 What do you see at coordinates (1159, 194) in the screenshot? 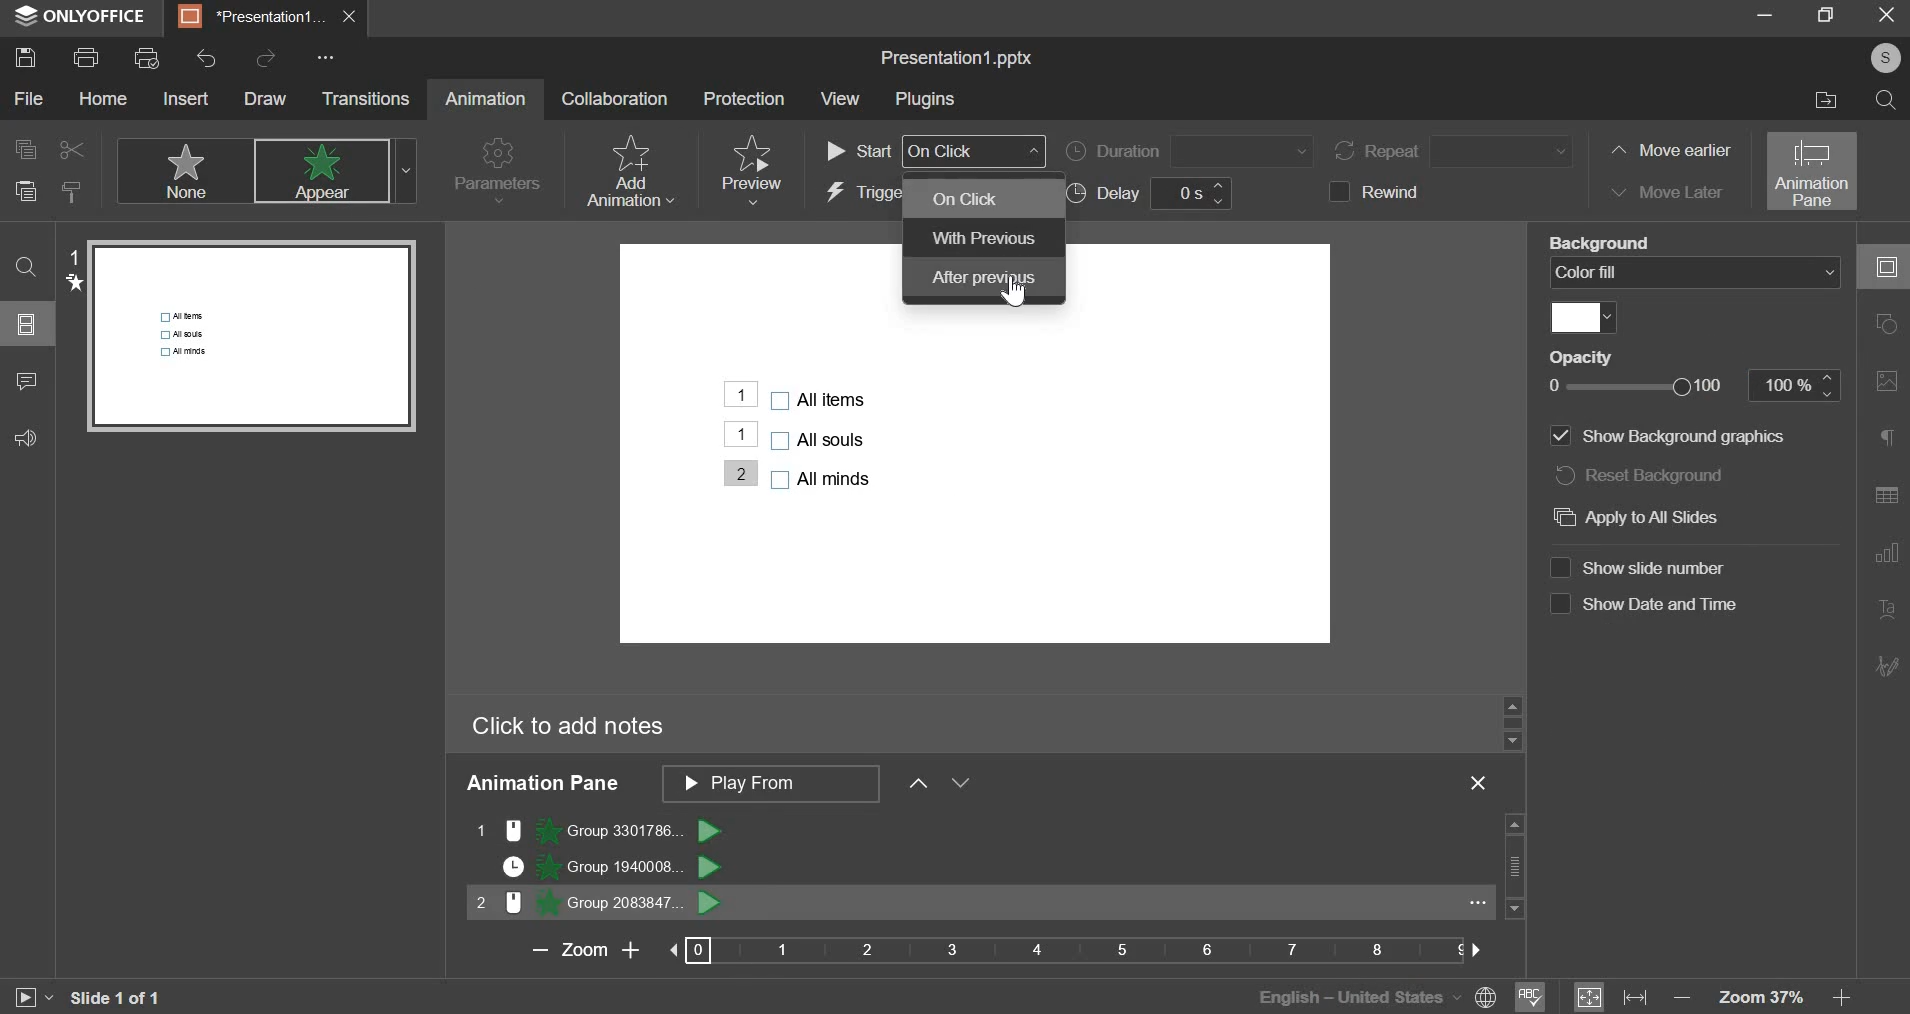
I see `delay` at bounding box center [1159, 194].